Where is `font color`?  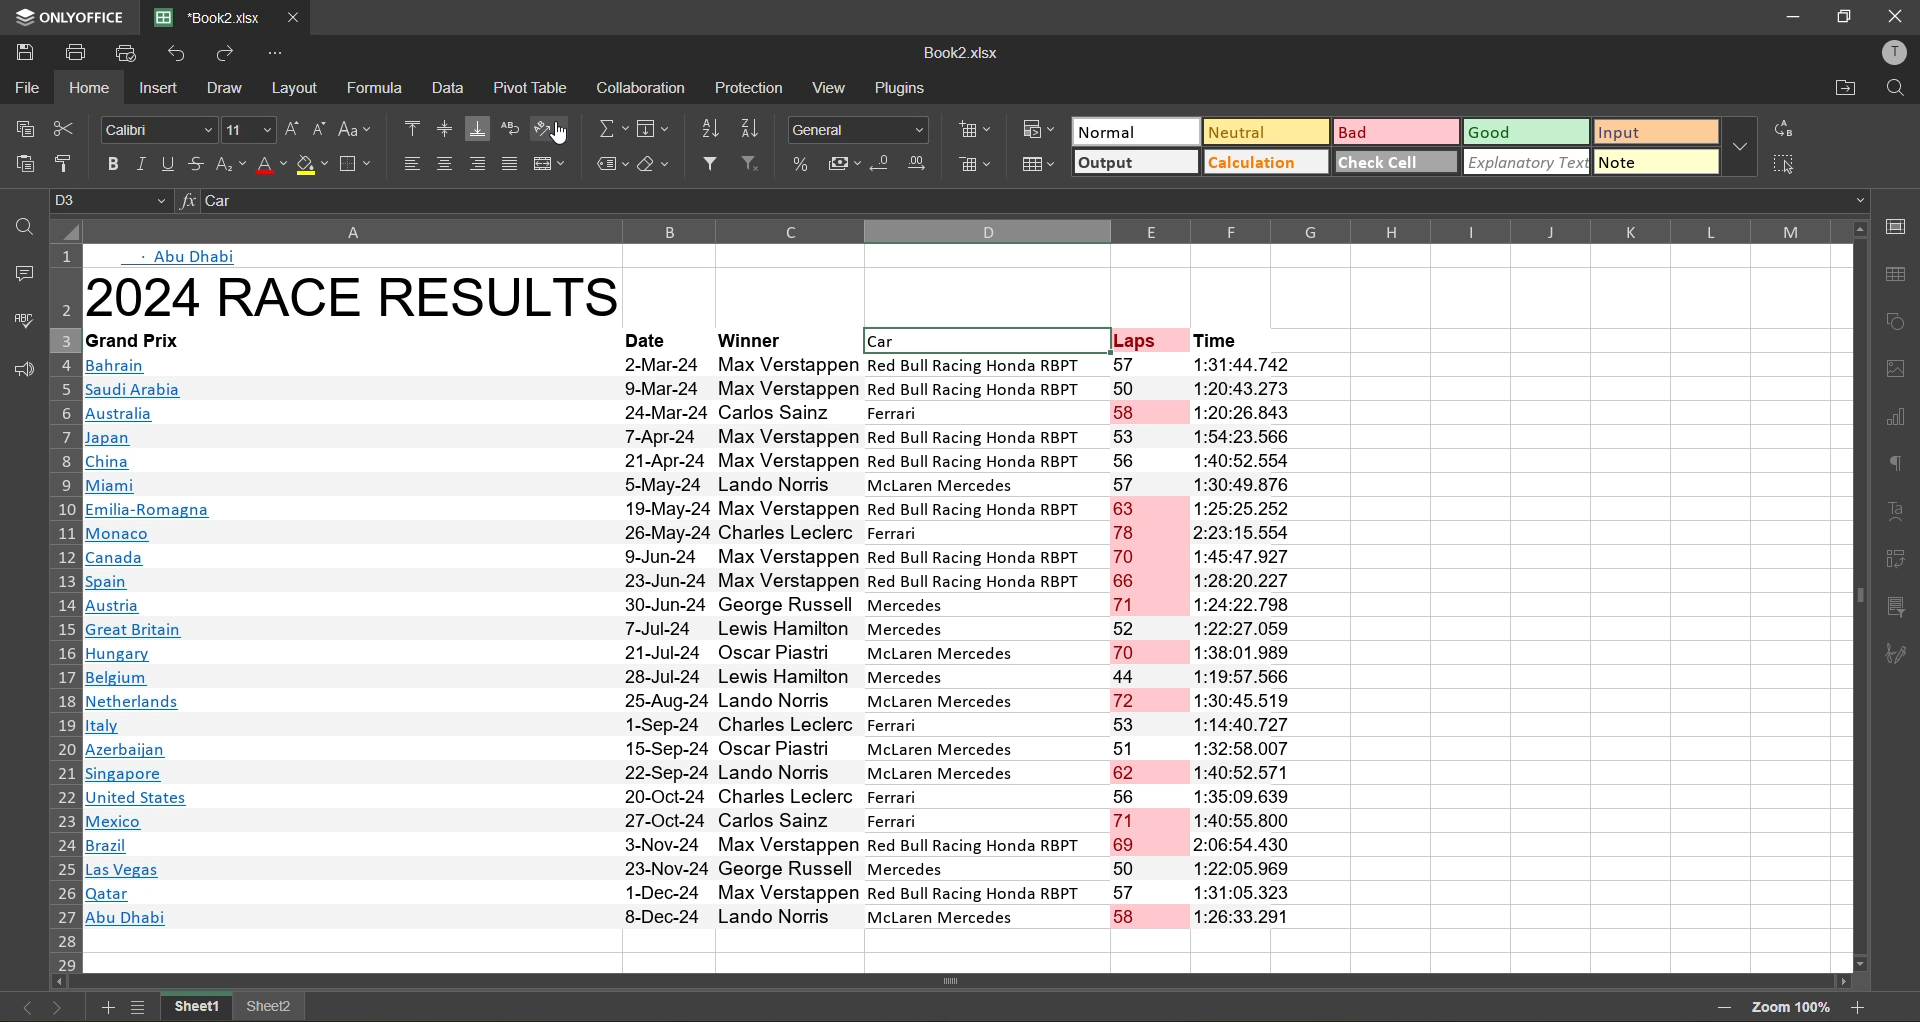 font color is located at coordinates (273, 168).